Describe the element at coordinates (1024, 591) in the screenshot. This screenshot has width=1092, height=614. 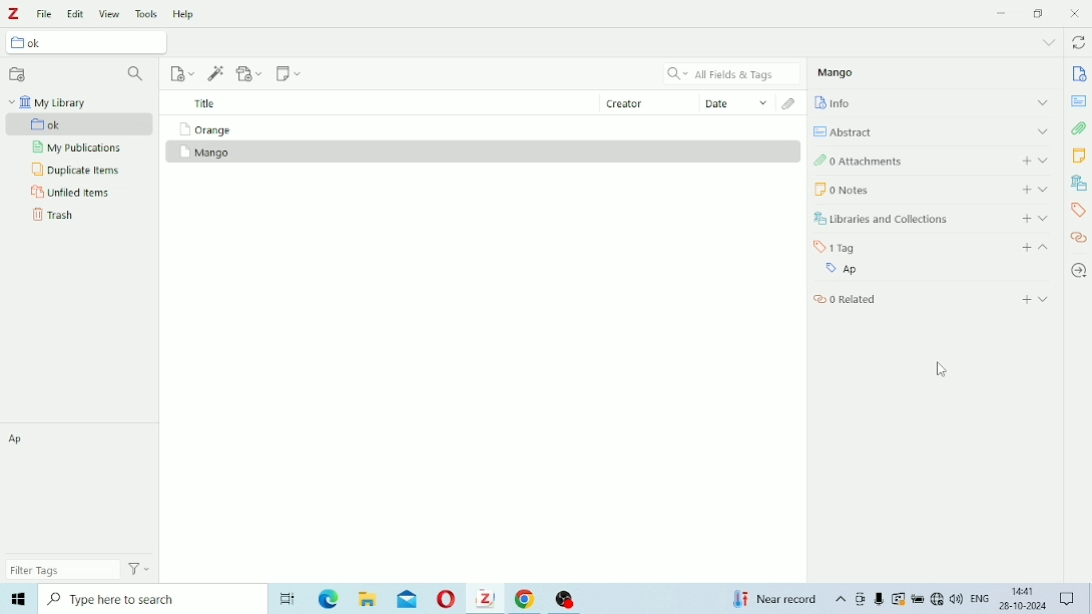
I see `14:41` at that location.